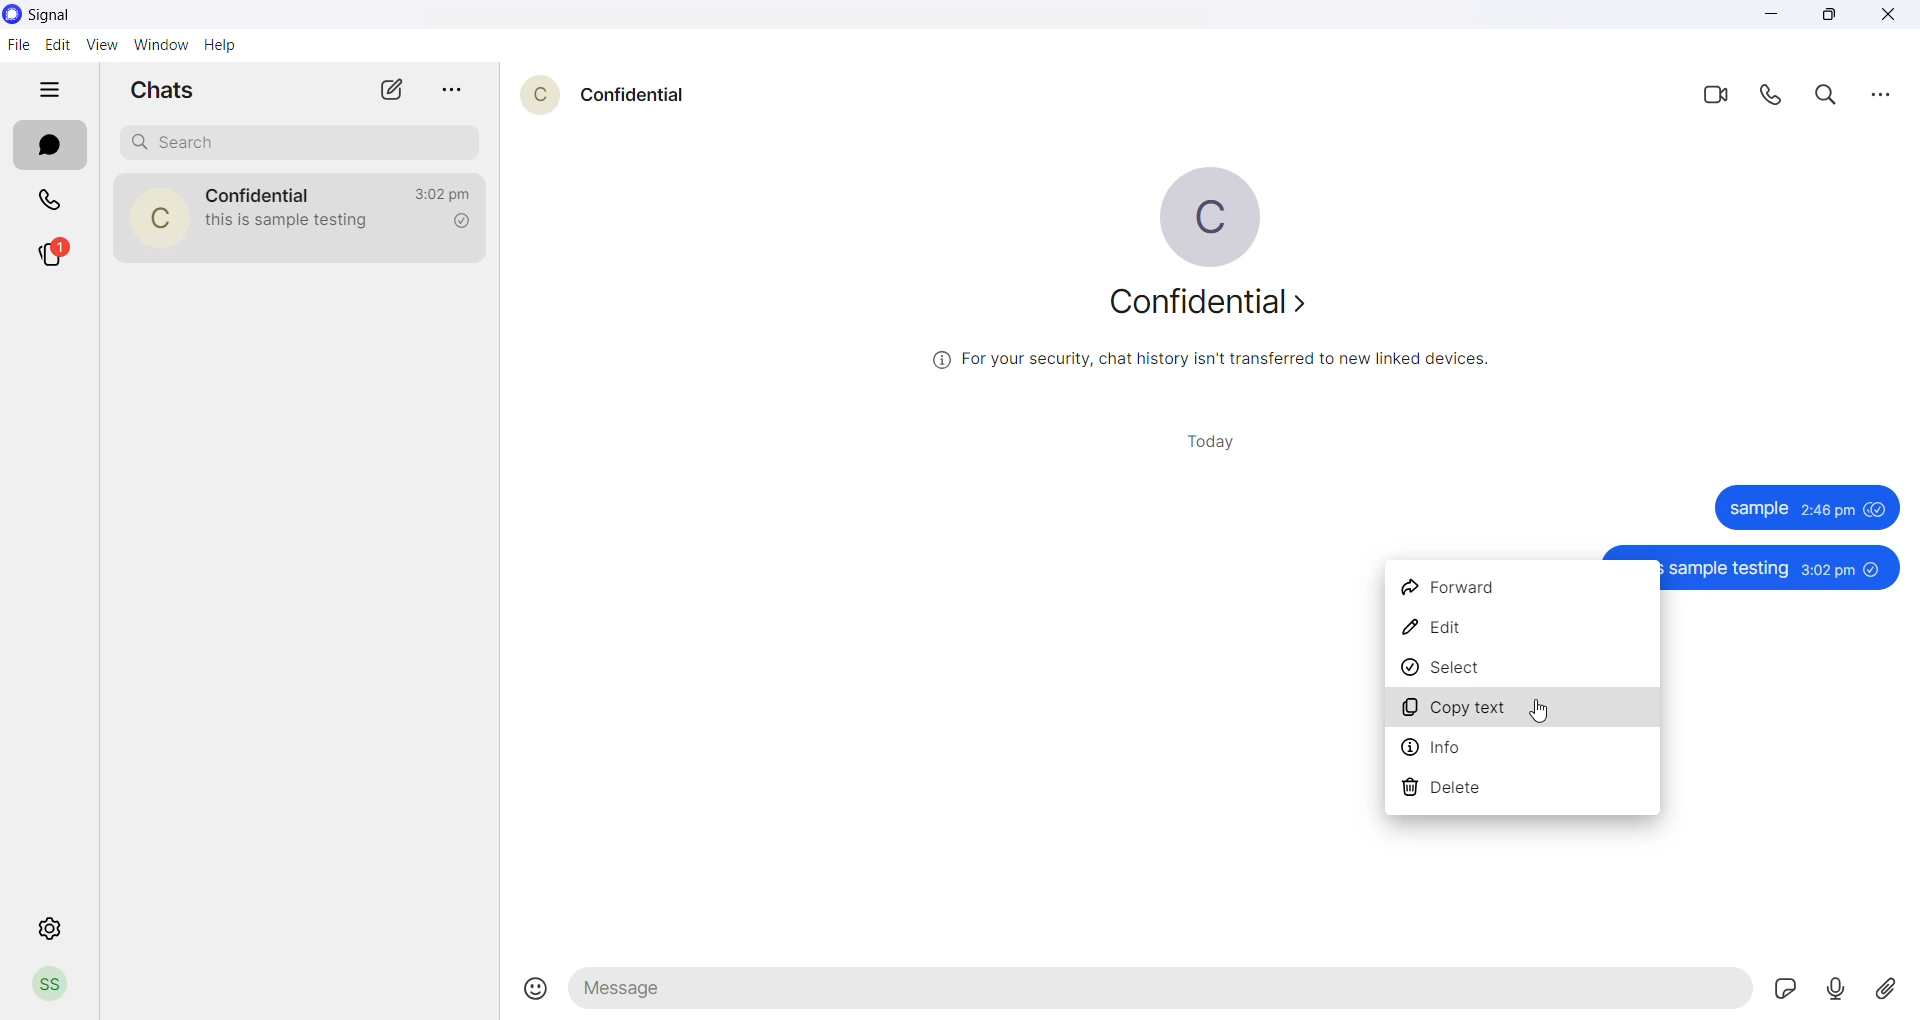 This screenshot has width=1920, height=1020. Describe the element at coordinates (51, 199) in the screenshot. I see `calls` at that location.